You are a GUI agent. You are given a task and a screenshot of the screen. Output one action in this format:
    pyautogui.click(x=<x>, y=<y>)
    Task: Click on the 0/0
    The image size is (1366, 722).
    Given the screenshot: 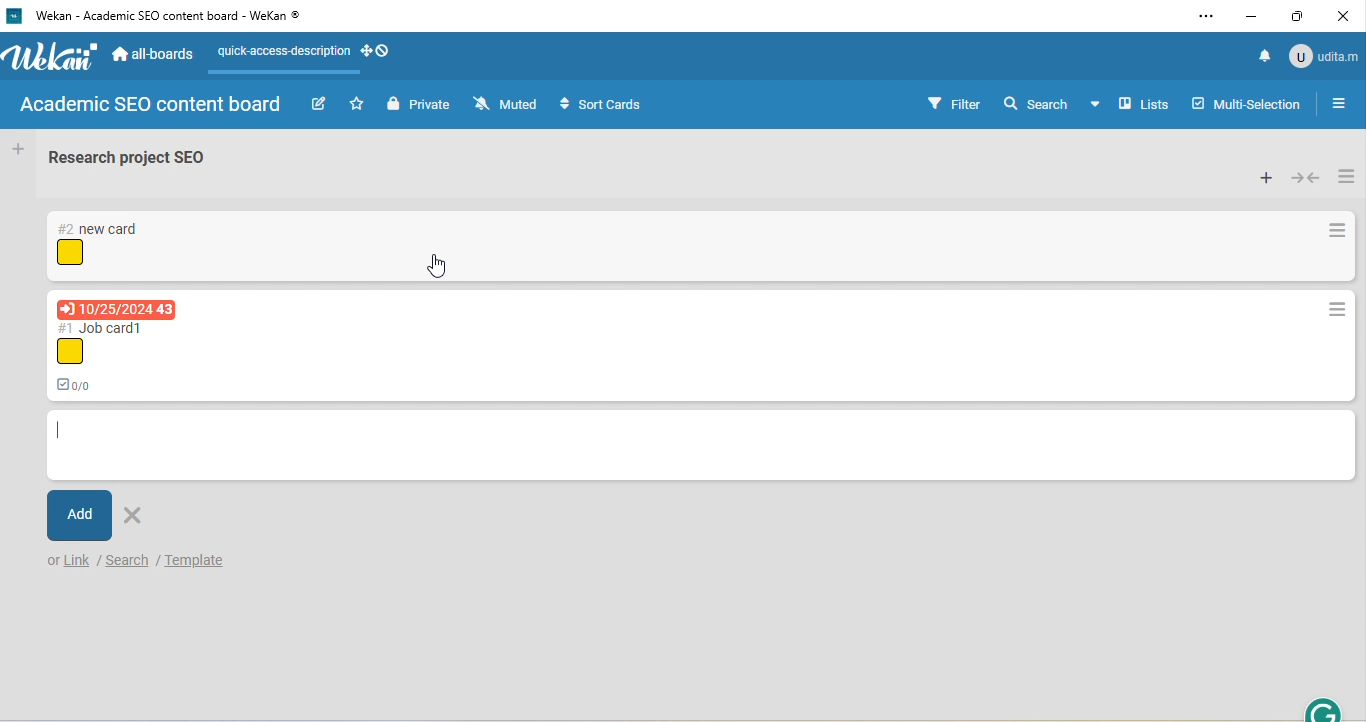 What is the action you would take?
    pyautogui.click(x=81, y=383)
    